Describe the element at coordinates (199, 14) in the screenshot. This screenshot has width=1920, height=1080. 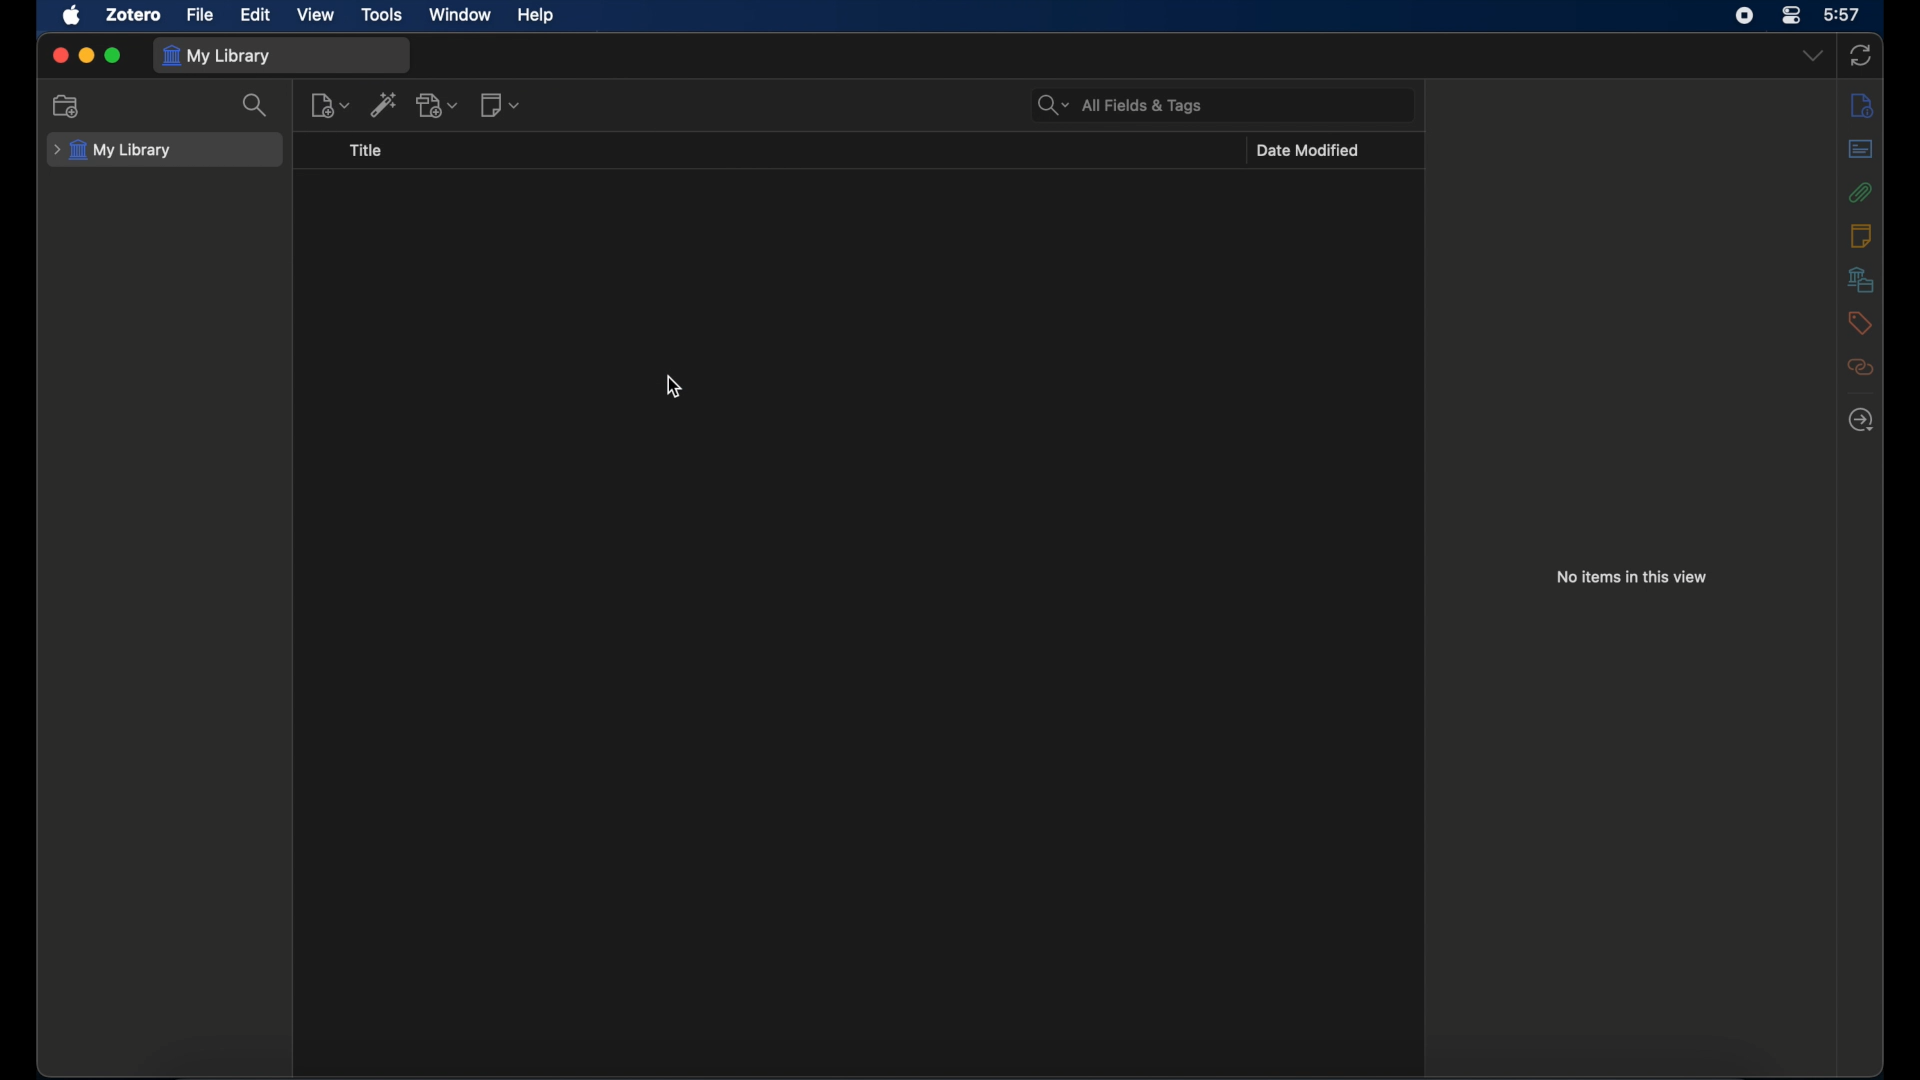
I see `file` at that location.